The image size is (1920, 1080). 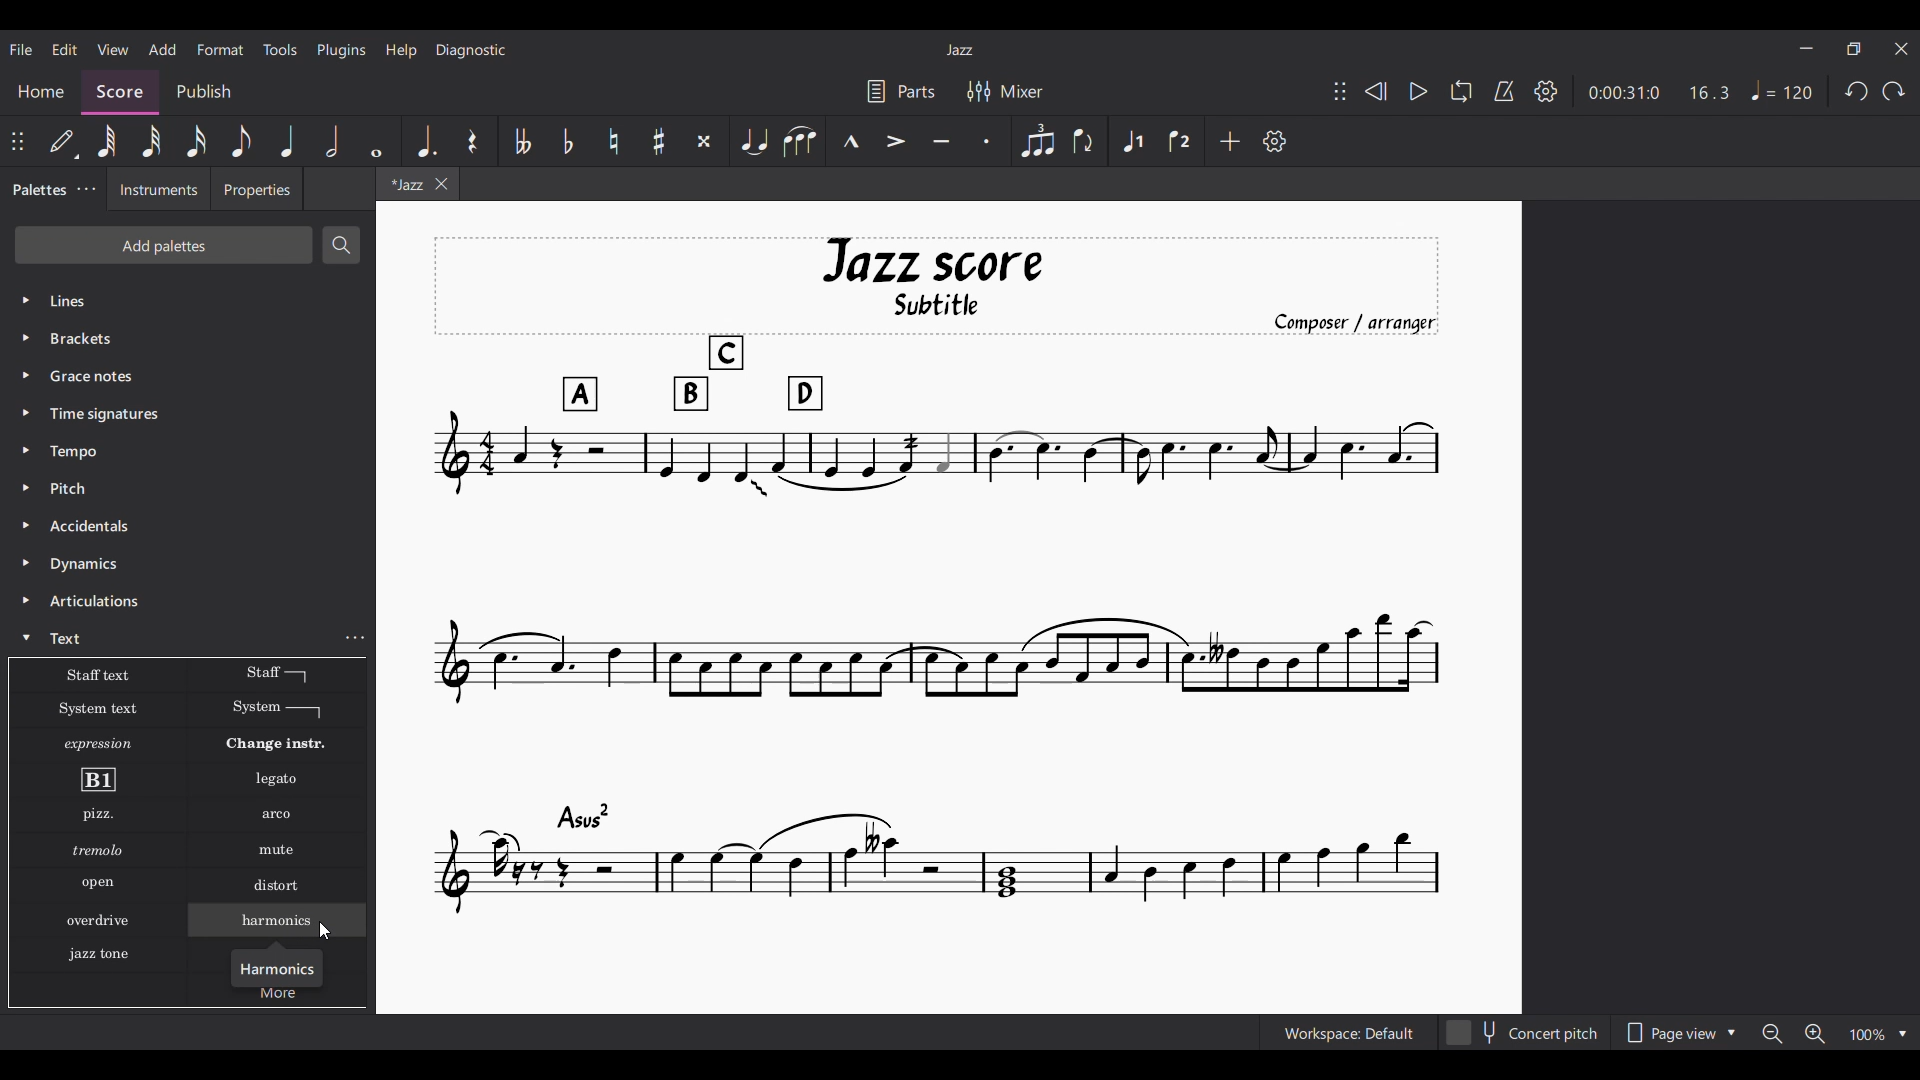 What do you see at coordinates (1132, 141) in the screenshot?
I see `Voice 1` at bounding box center [1132, 141].